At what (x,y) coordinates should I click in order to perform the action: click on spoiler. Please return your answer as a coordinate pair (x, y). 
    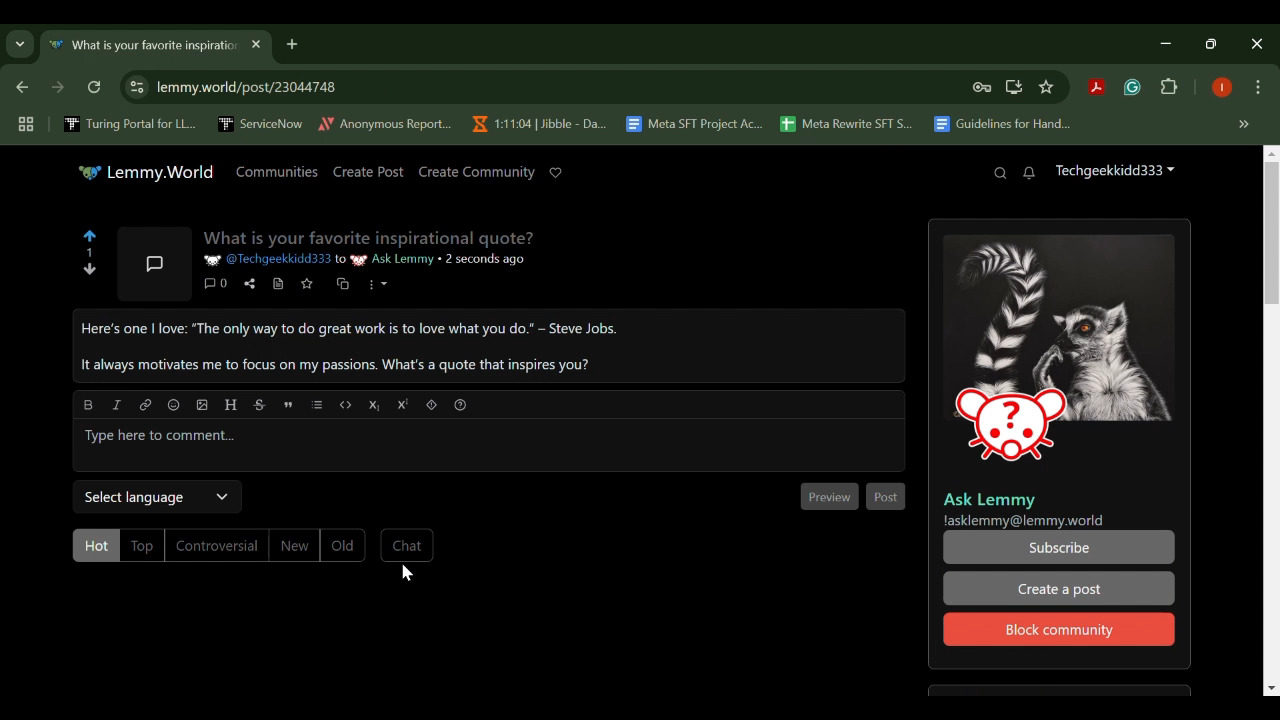
    Looking at the image, I should click on (431, 404).